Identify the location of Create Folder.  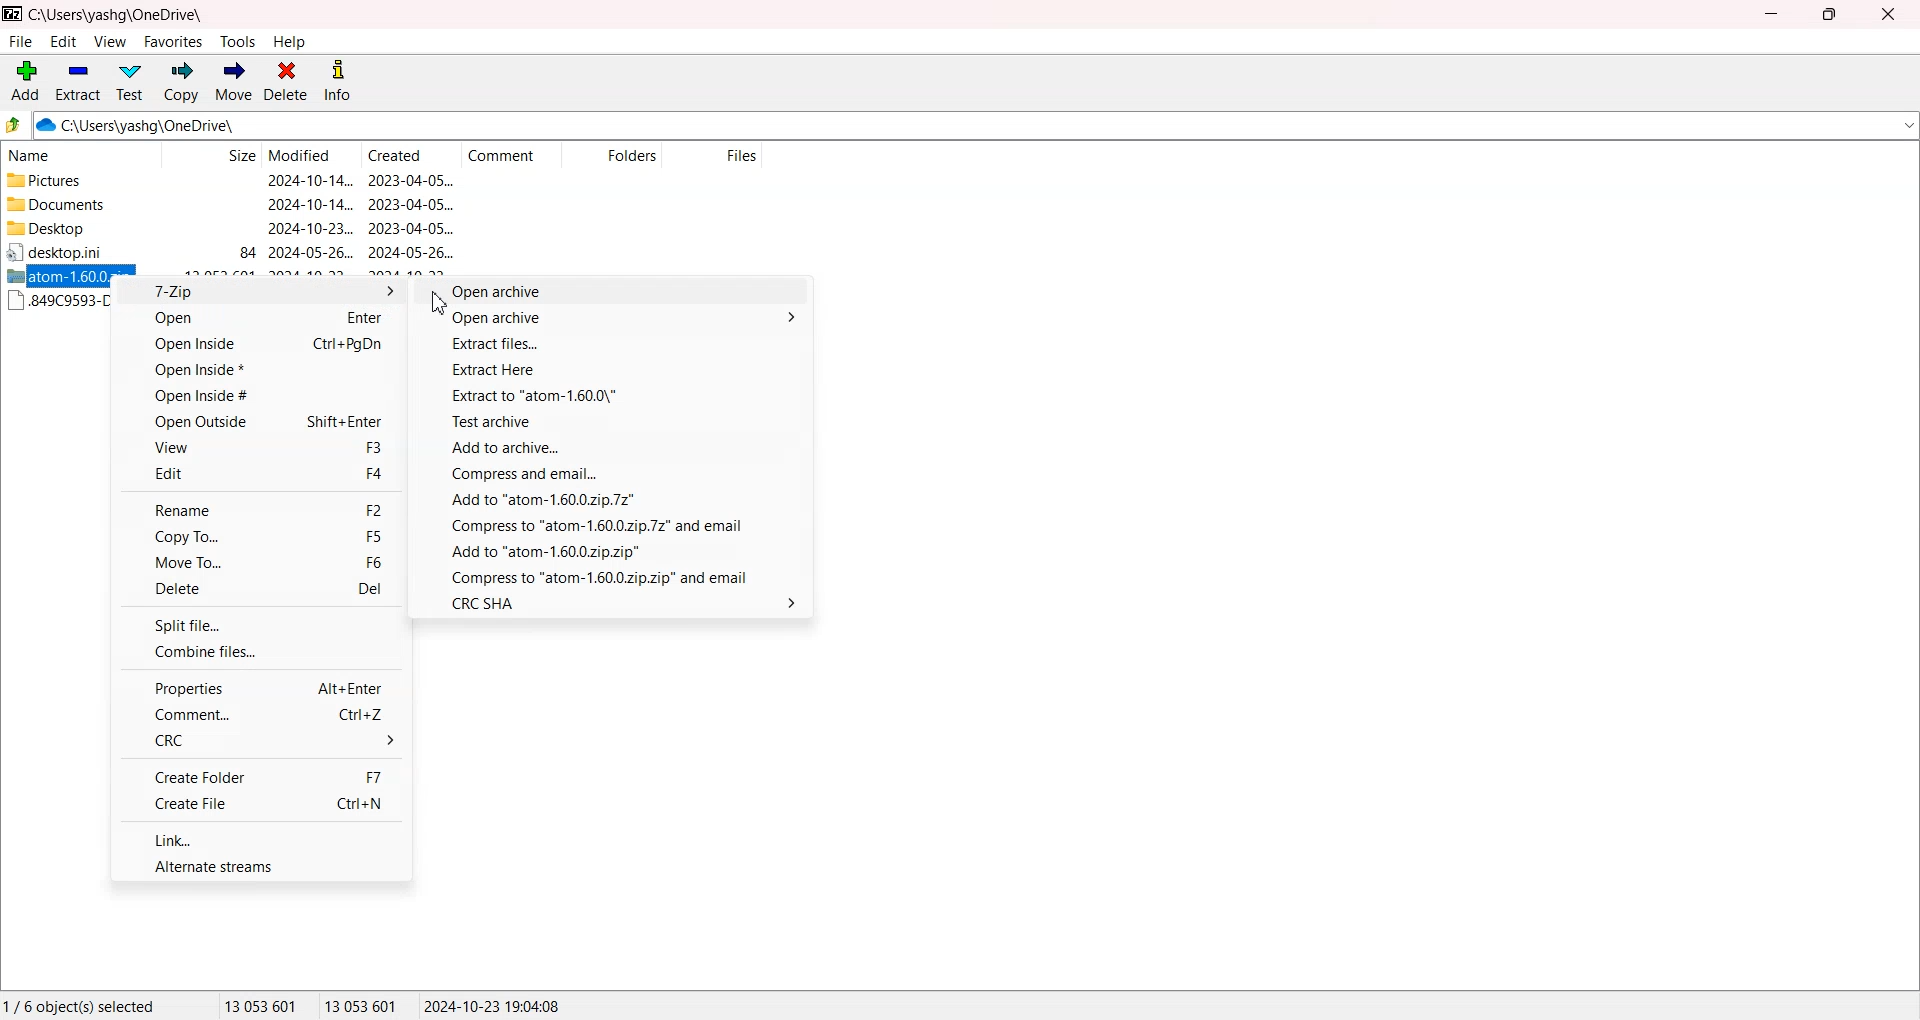
(260, 776).